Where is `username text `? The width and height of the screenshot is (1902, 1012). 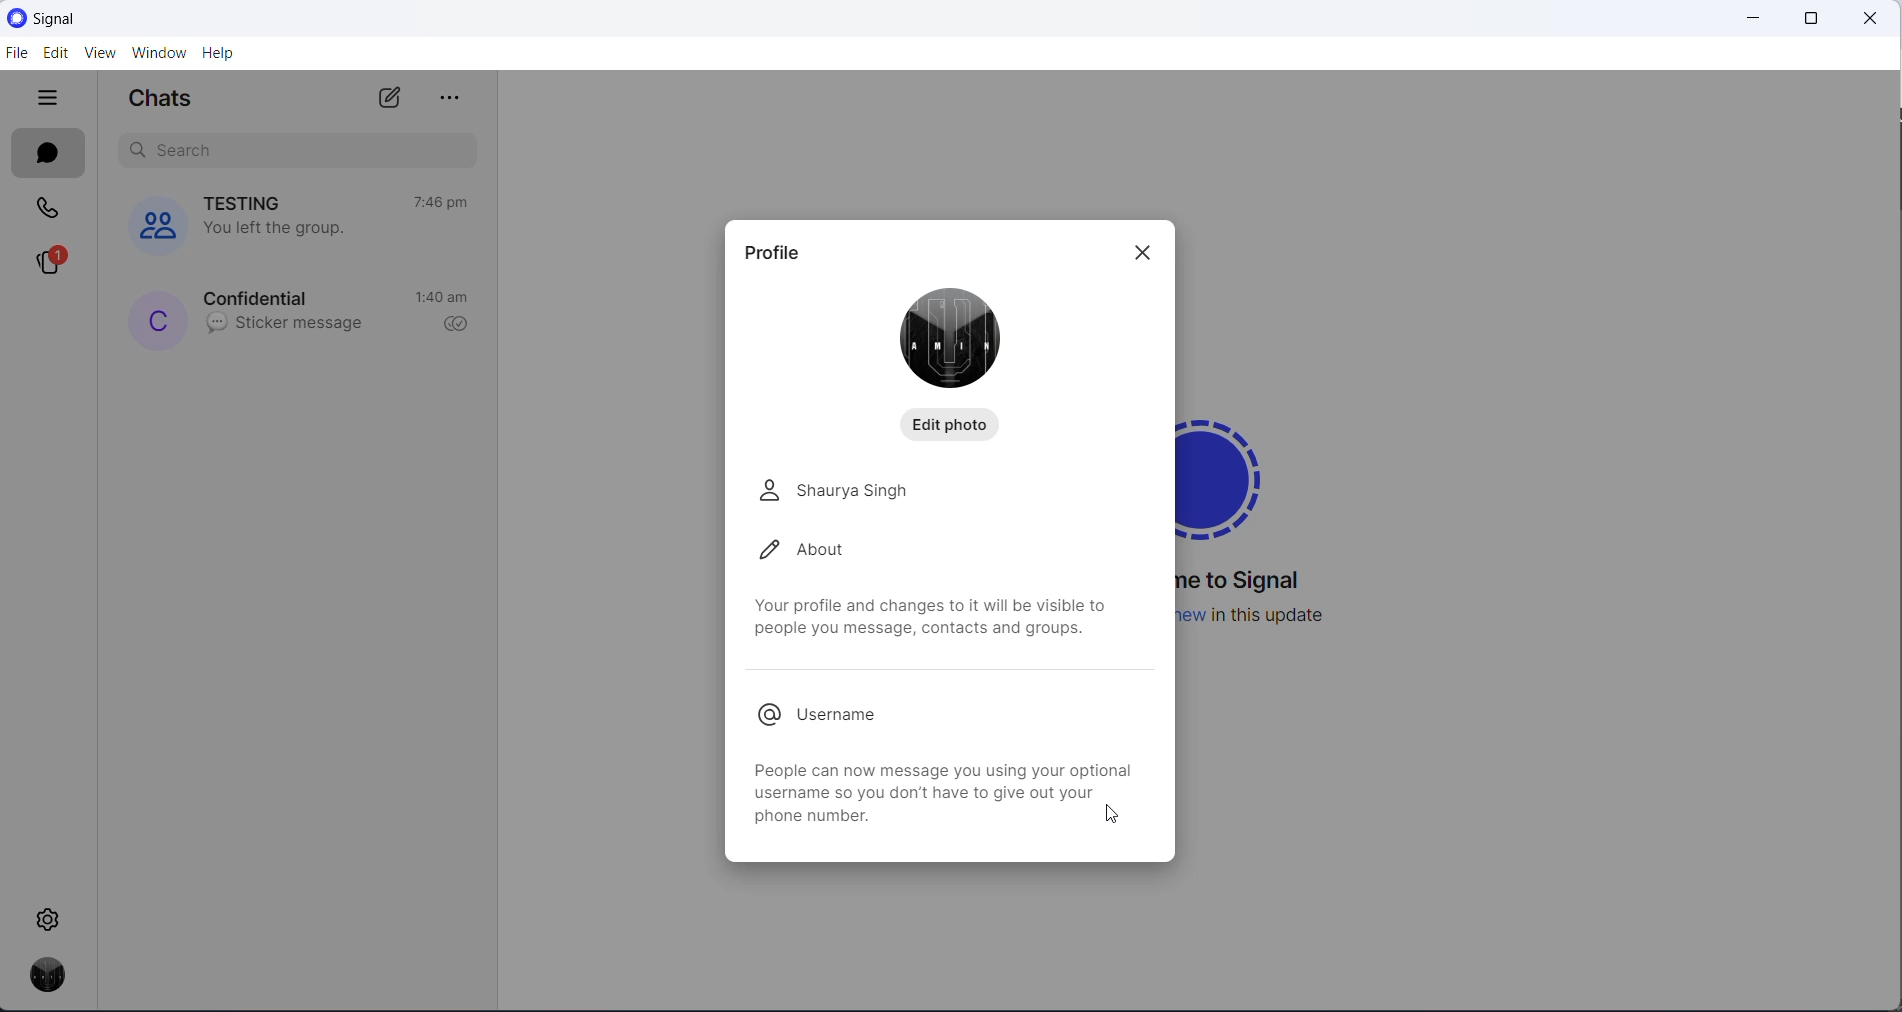
username text  is located at coordinates (935, 788).